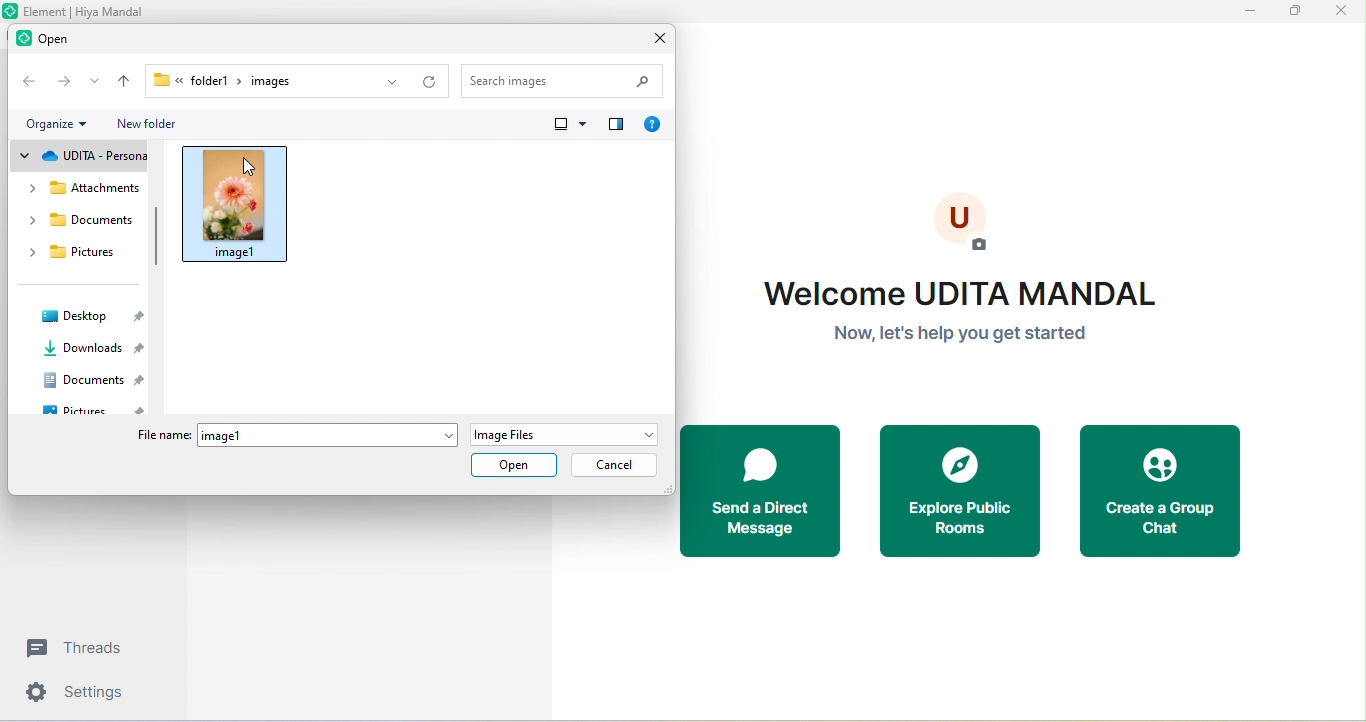  Describe the element at coordinates (961, 220) in the screenshot. I see `profile` at that location.